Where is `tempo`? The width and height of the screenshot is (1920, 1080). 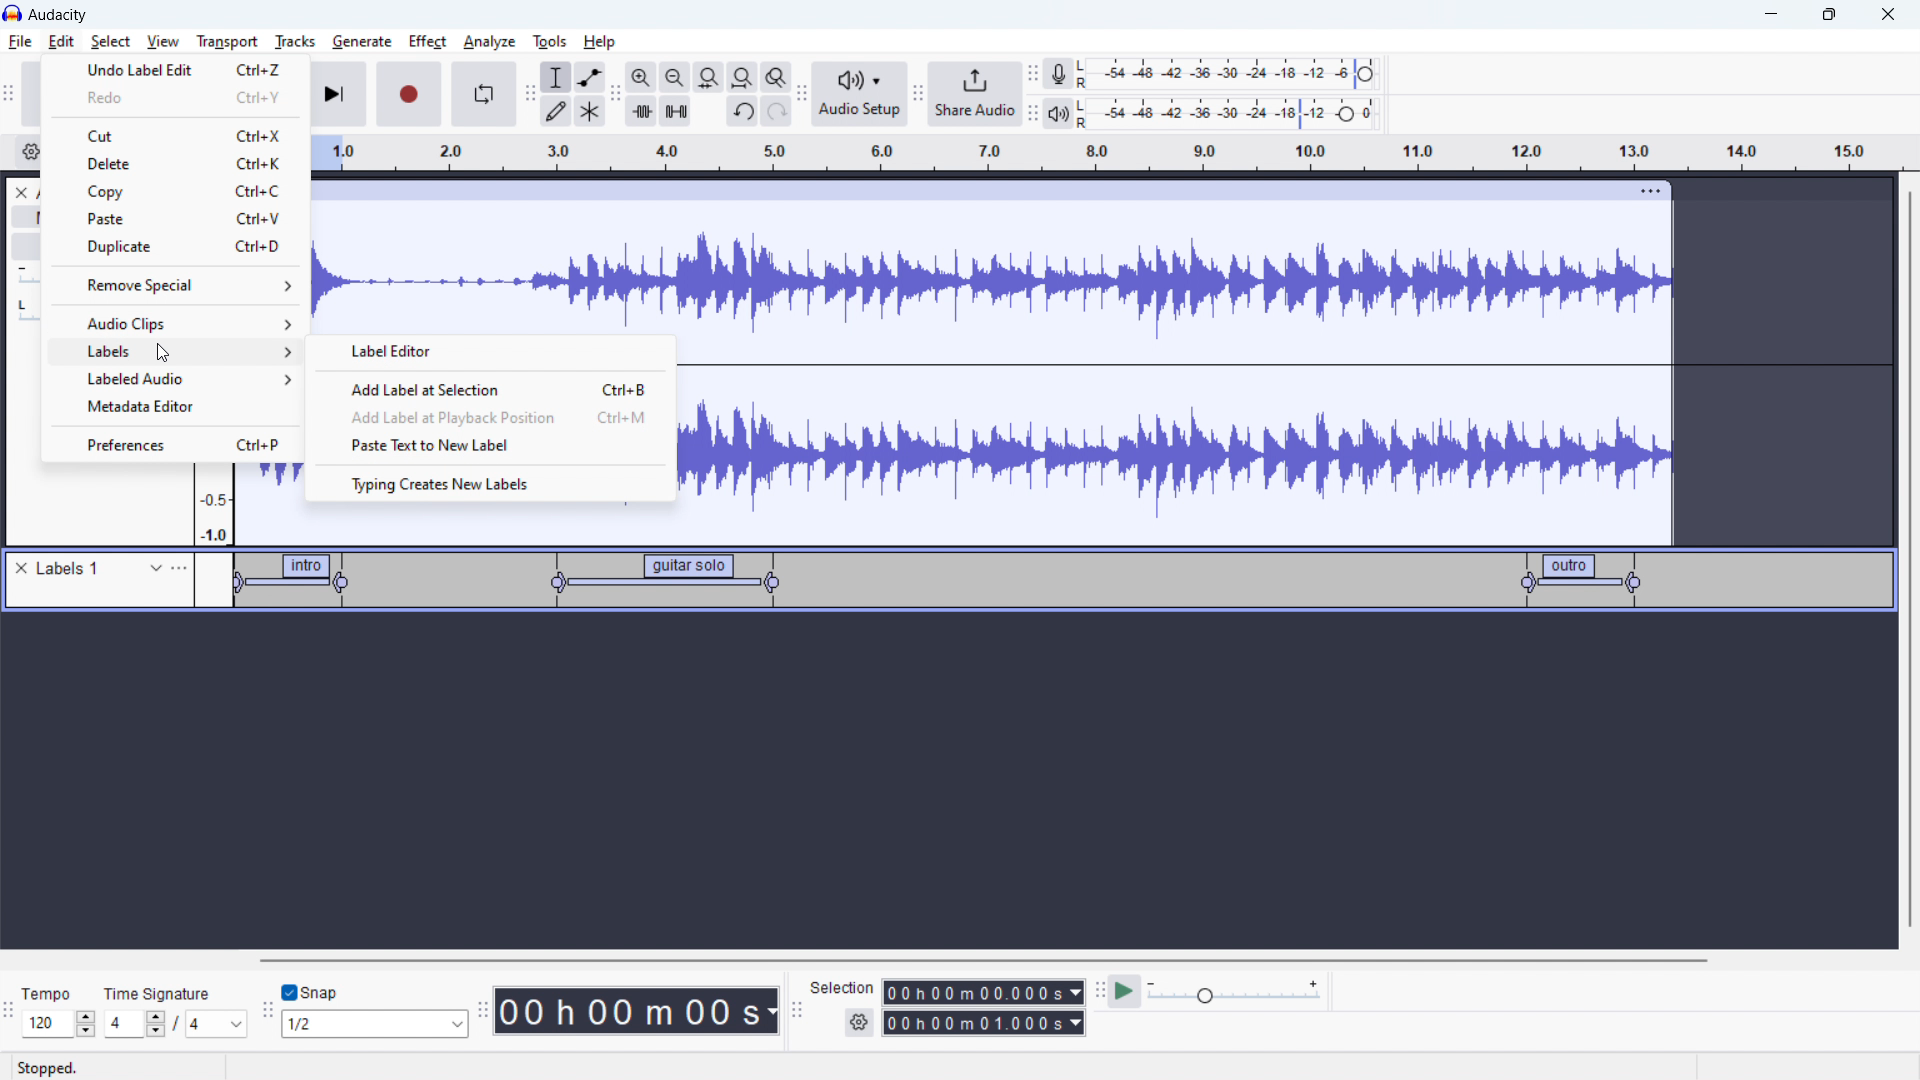
tempo is located at coordinates (60, 993).